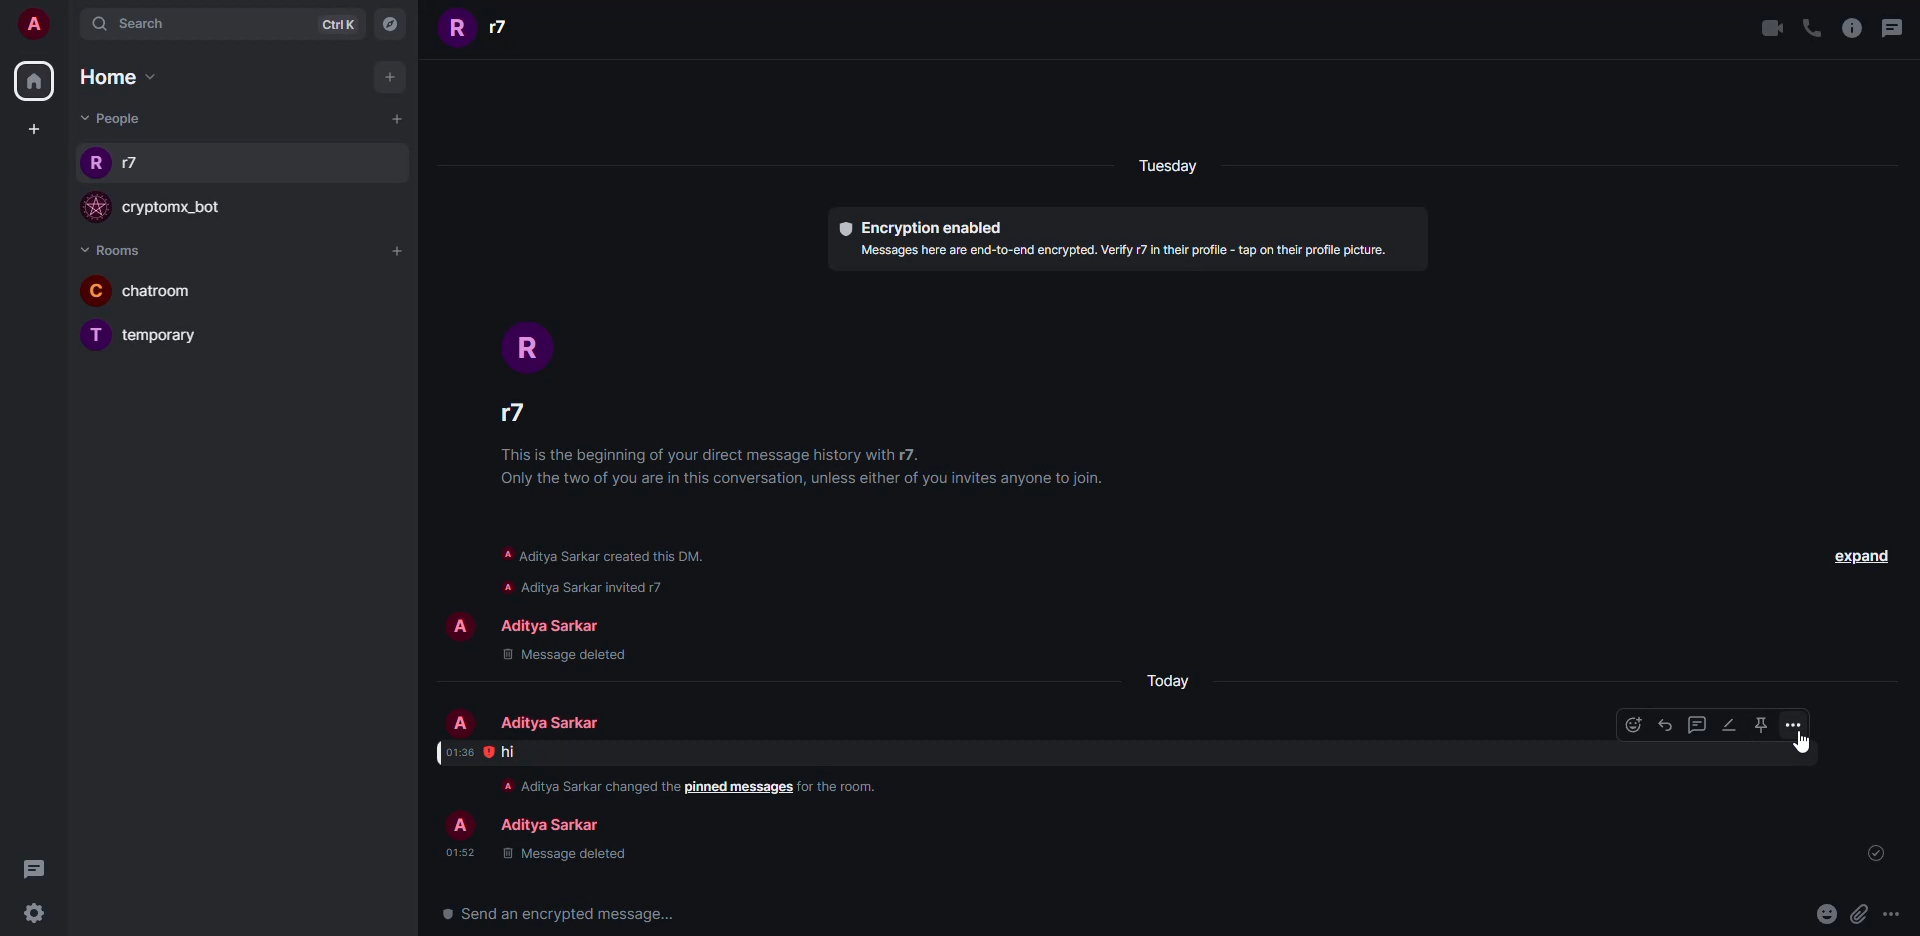 The image size is (1920, 936). Describe the element at coordinates (387, 28) in the screenshot. I see `navigator` at that location.